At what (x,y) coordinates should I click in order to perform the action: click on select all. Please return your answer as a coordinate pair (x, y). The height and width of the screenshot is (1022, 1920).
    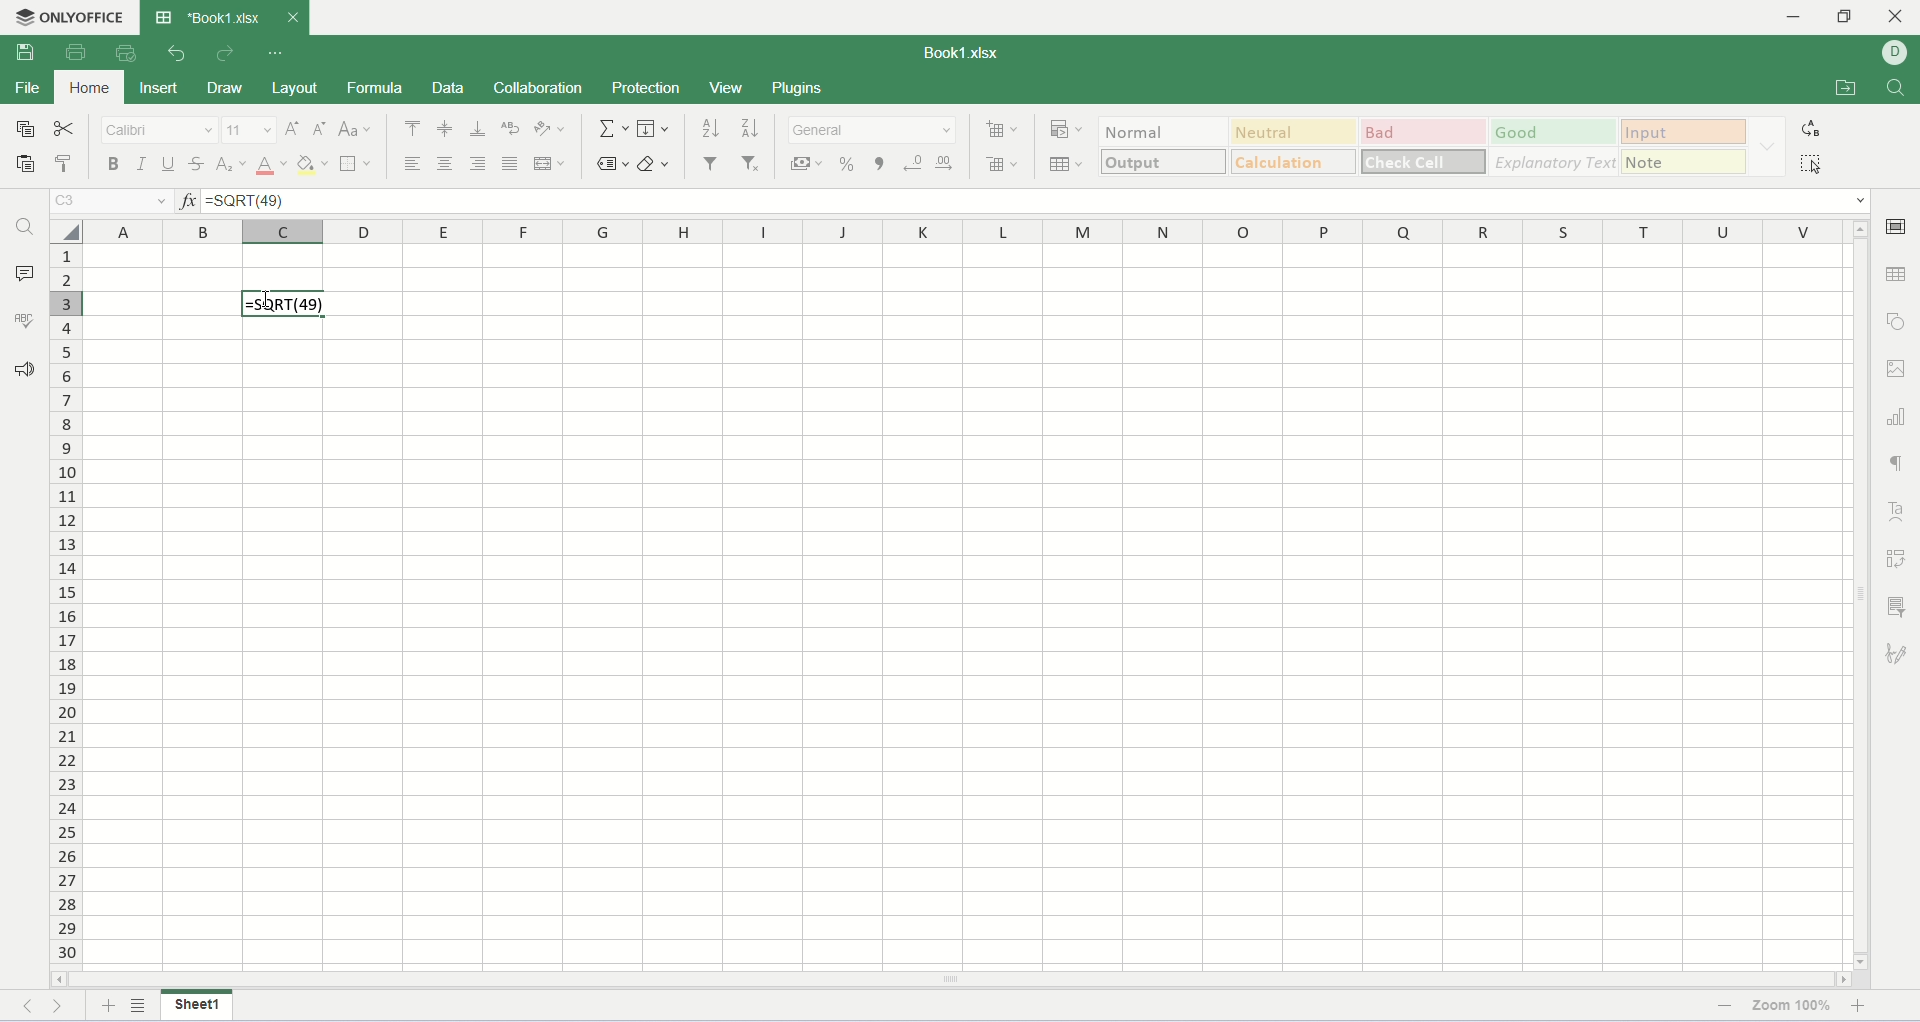
    Looking at the image, I should click on (64, 229).